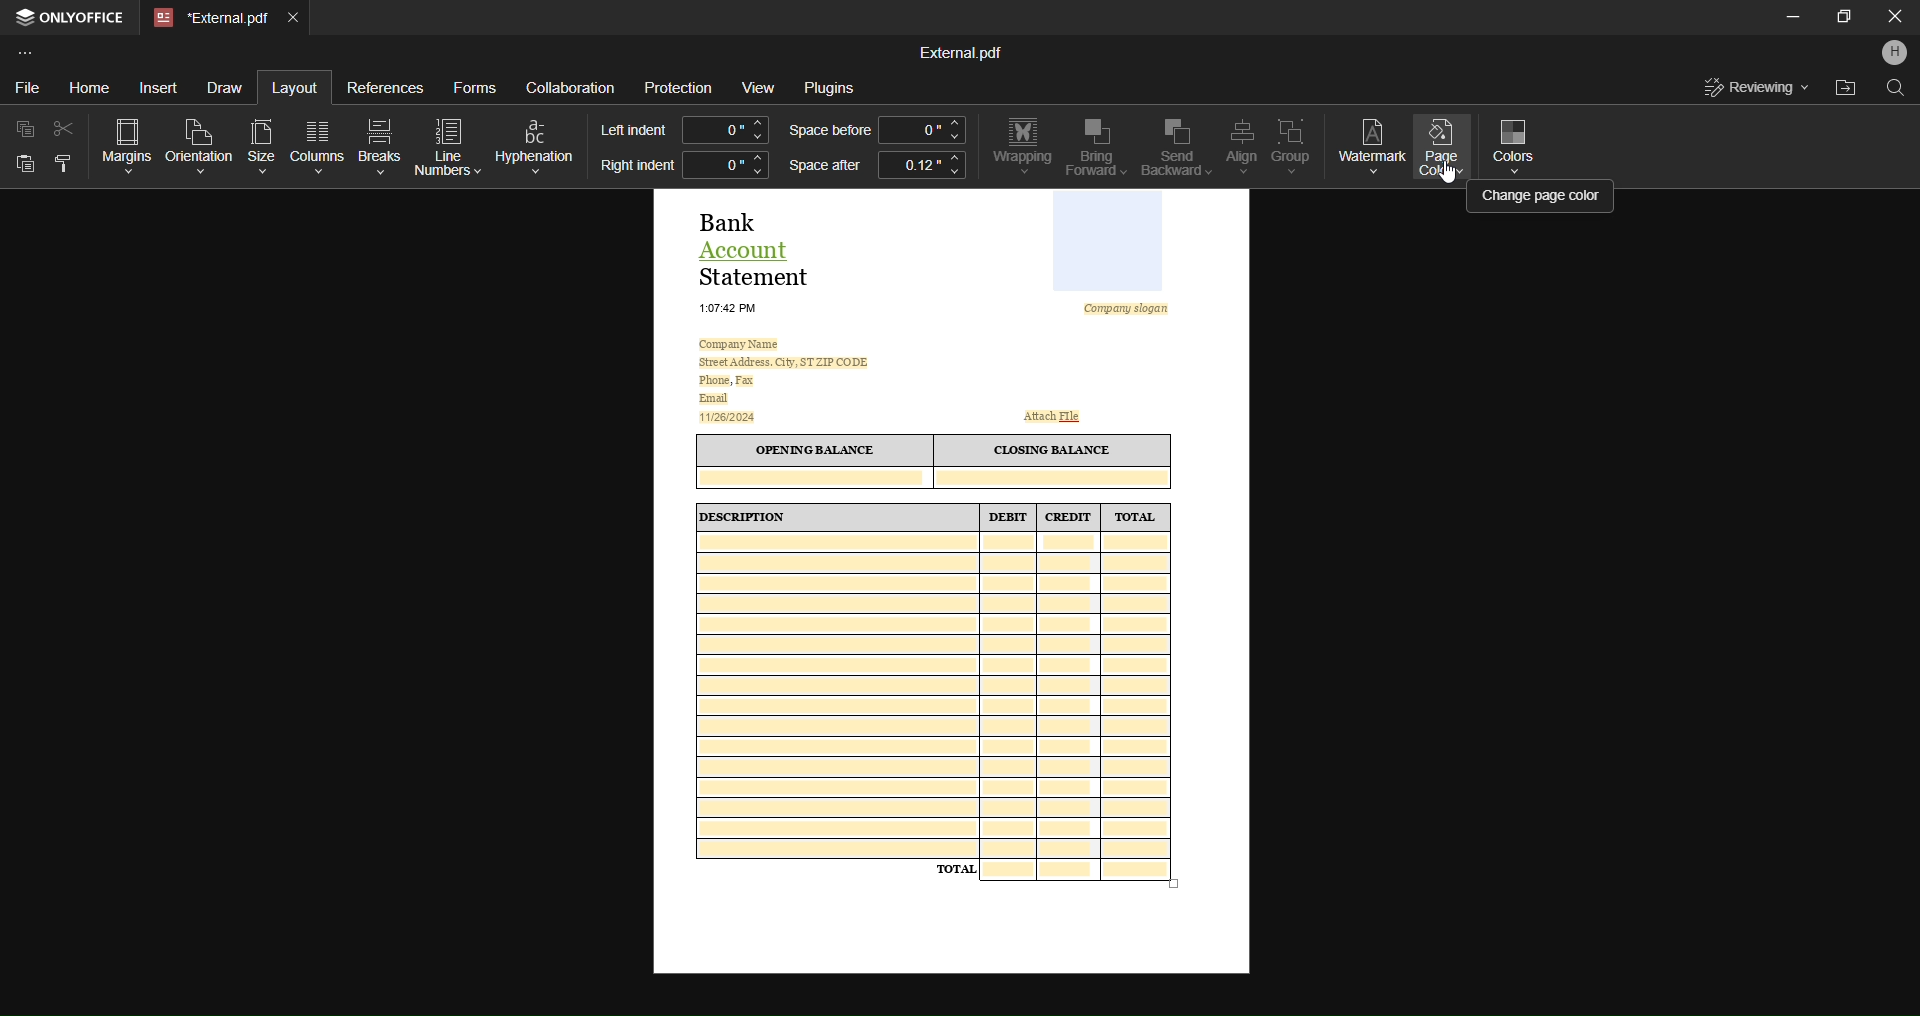 This screenshot has width=1920, height=1016. Describe the element at coordinates (260, 143) in the screenshot. I see `Size` at that location.